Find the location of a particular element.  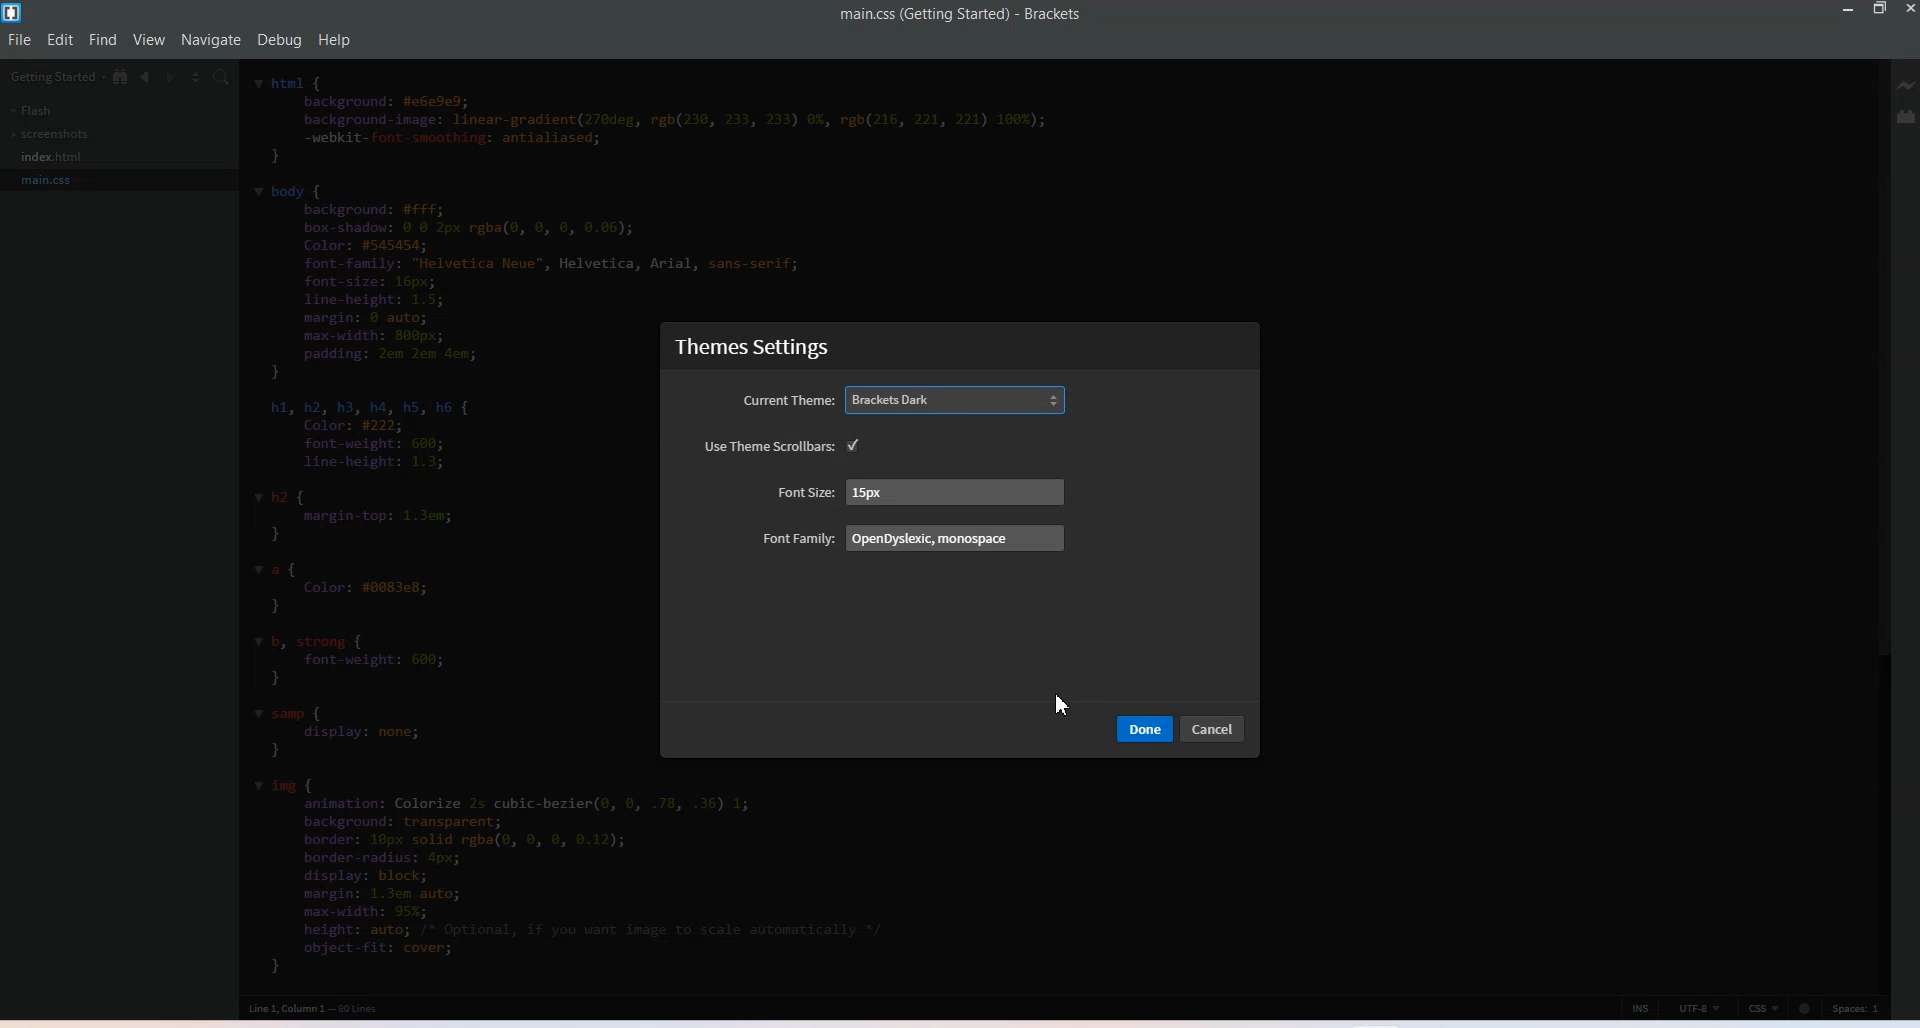

Font sites is located at coordinates (916, 492).